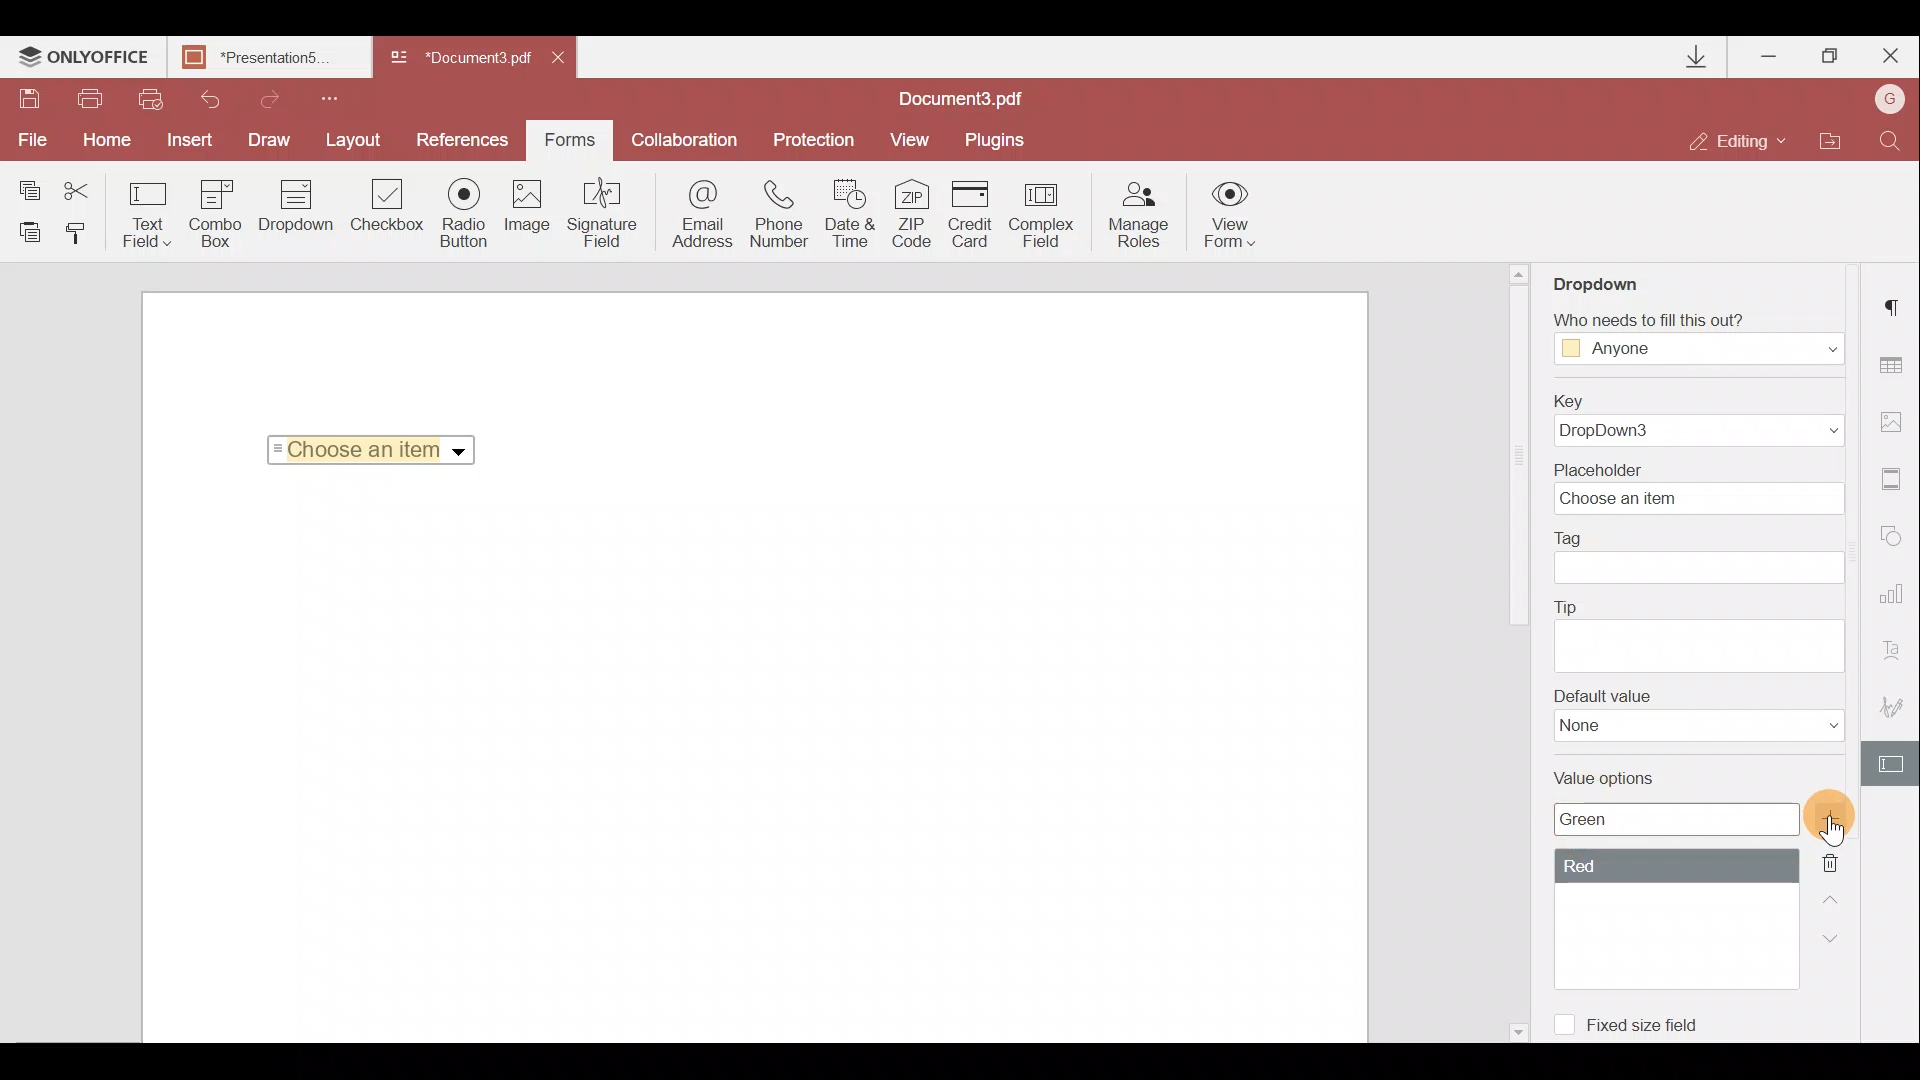 This screenshot has width=1920, height=1080. I want to click on Downloads, so click(1700, 57).